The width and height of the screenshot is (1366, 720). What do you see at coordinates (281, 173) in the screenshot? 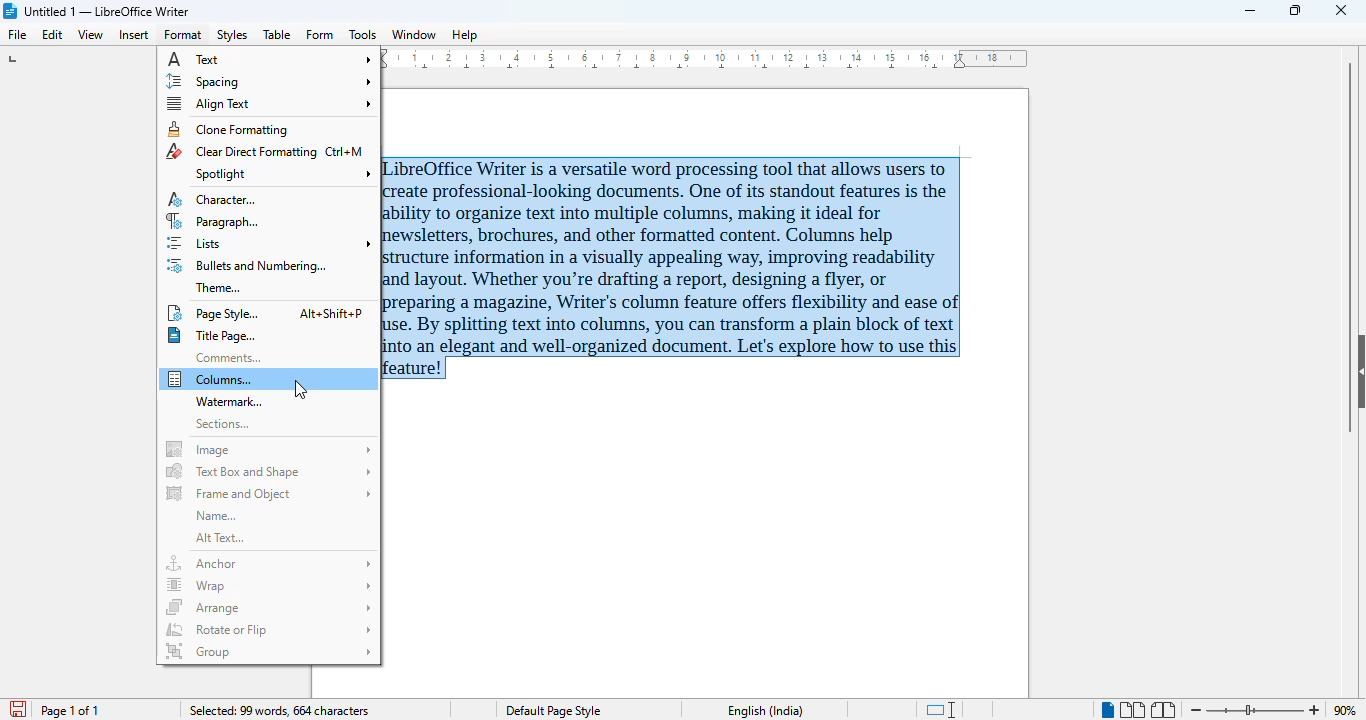
I see `spotlight` at bounding box center [281, 173].